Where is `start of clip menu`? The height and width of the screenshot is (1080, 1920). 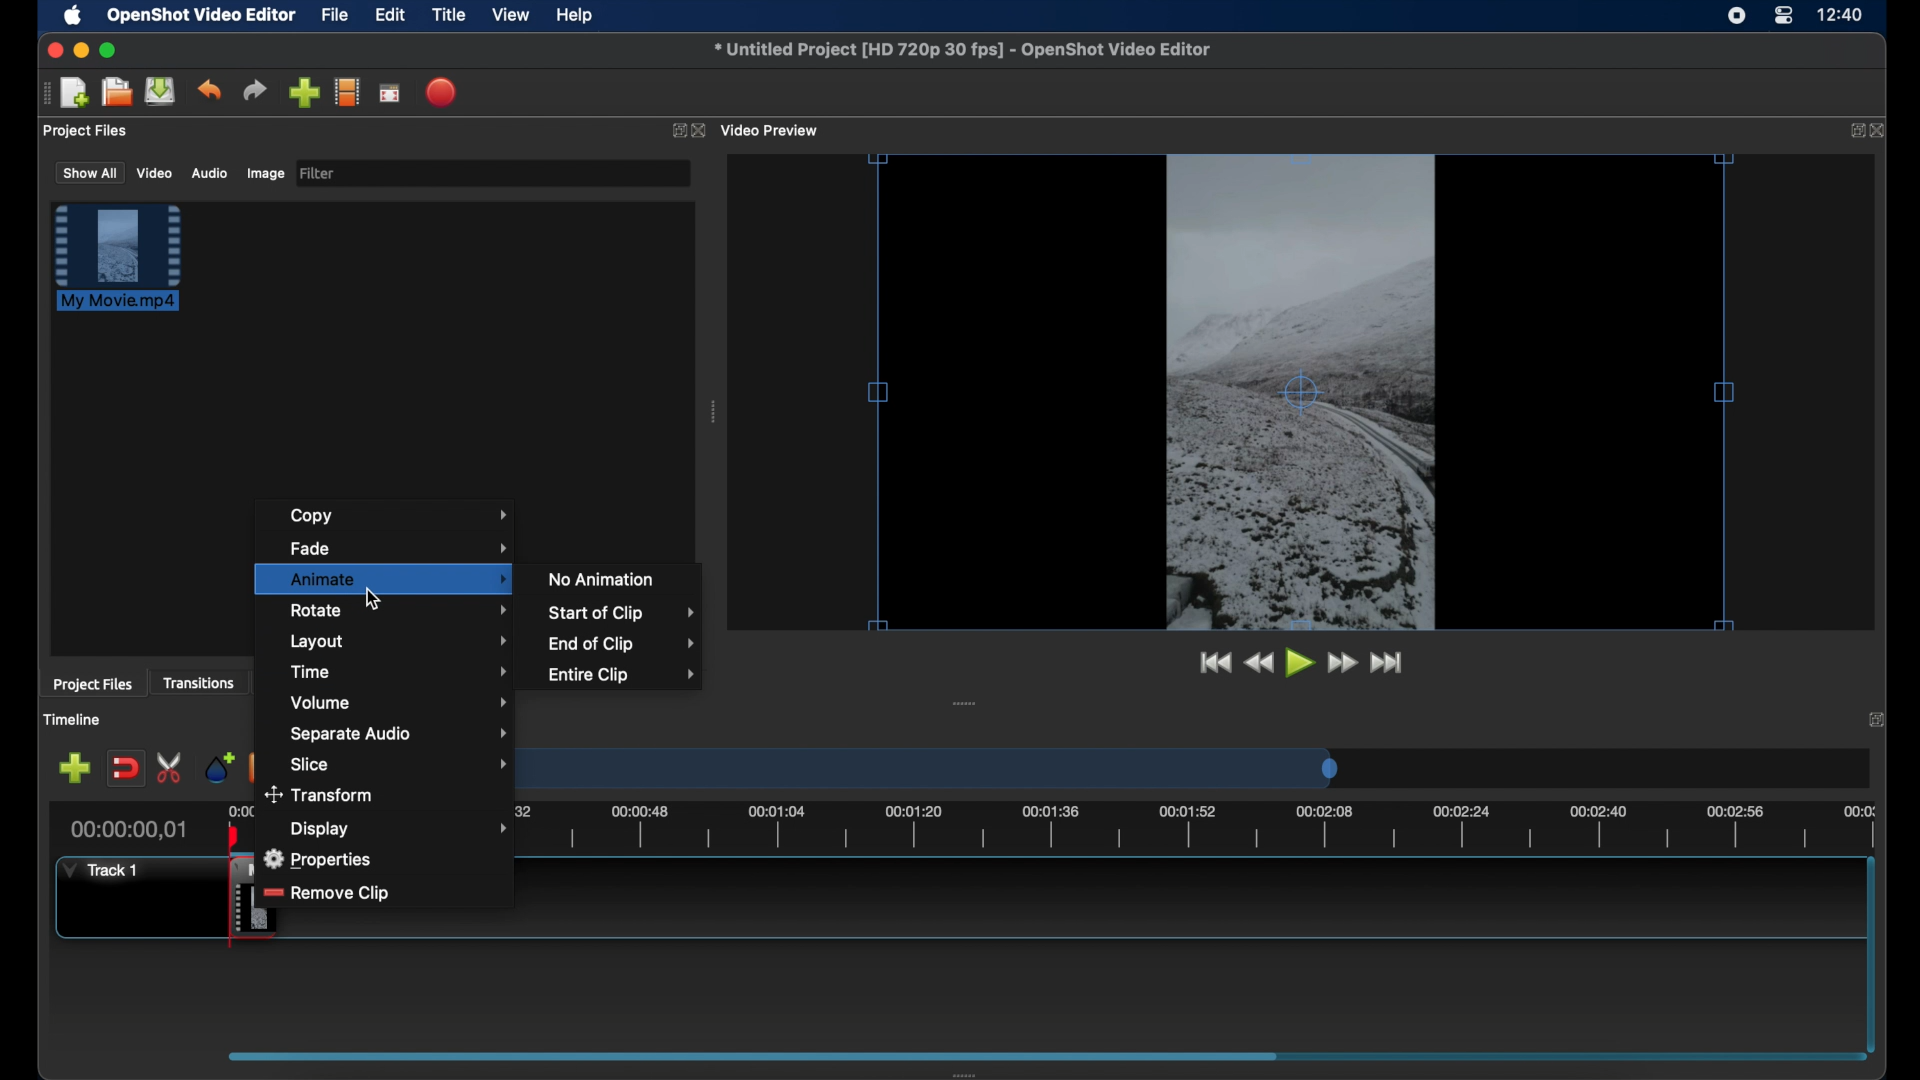 start of clip menu is located at coordinates (622, 611).